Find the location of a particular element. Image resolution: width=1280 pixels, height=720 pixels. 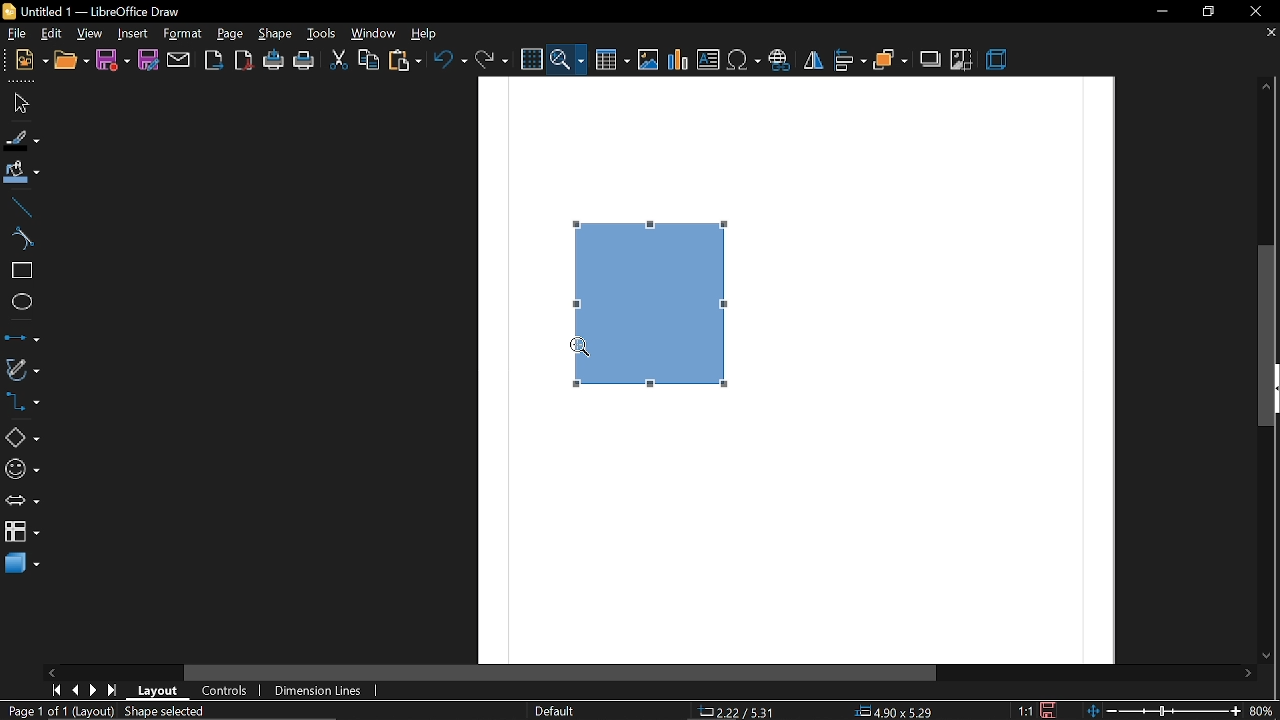

Page is located at coordinates (792, 523).